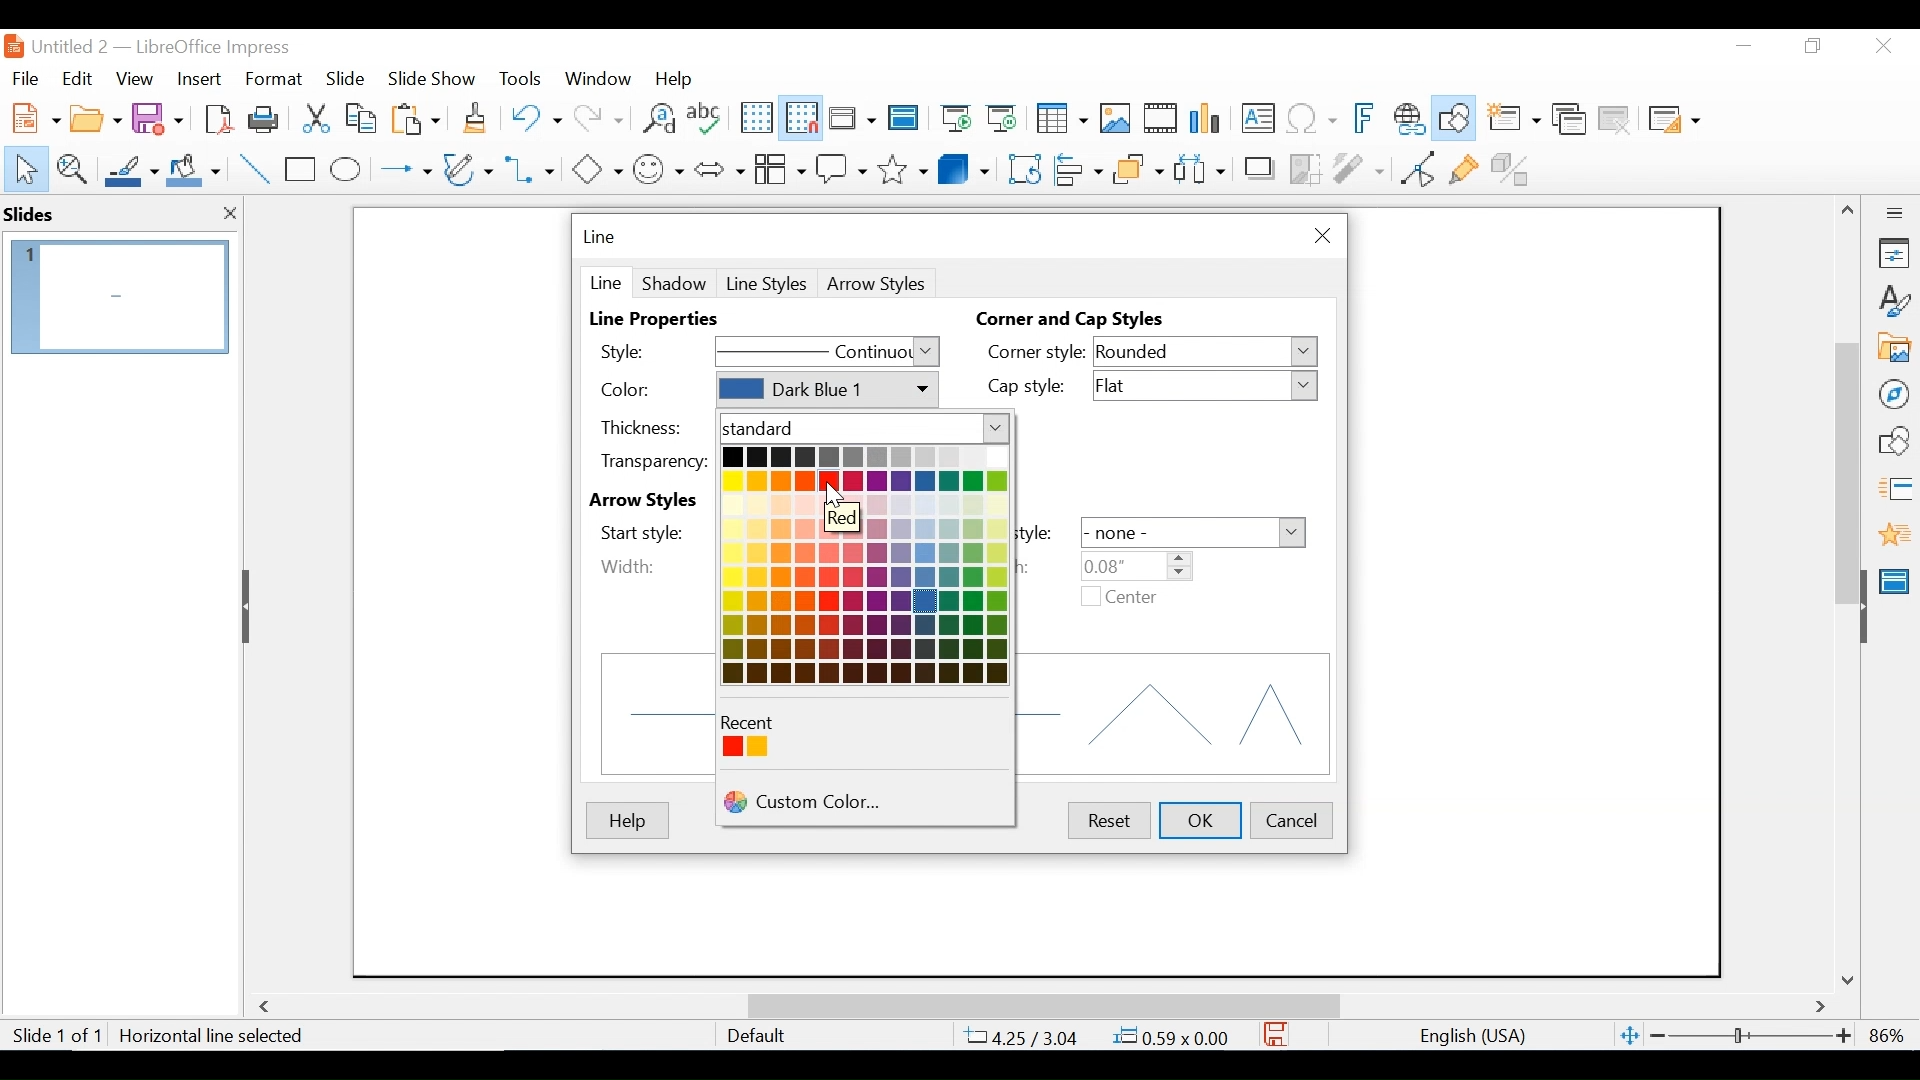 The width and height of the screenshot is (1920, 1080). Describe the element at coordinates (95, 116) in the screenshot. I see `Open` at that location.